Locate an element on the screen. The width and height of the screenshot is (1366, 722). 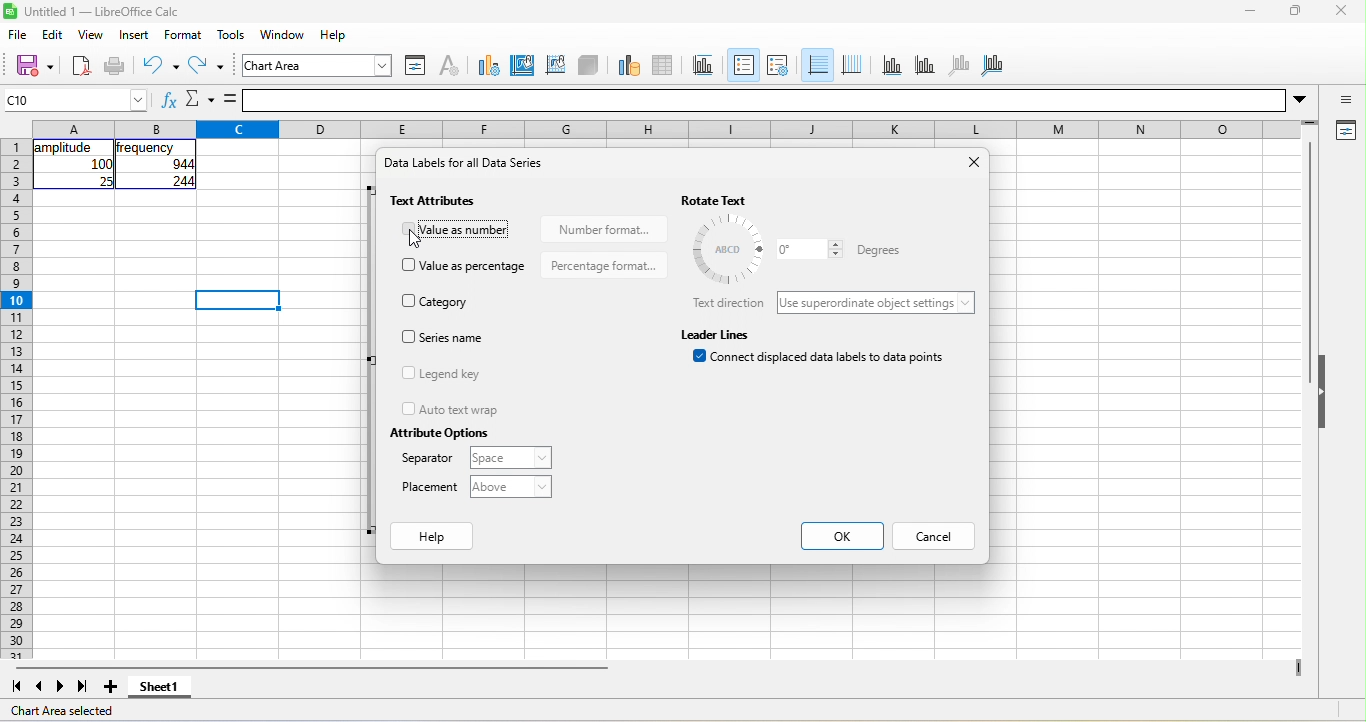
number format is located at coordinates (602, 227).